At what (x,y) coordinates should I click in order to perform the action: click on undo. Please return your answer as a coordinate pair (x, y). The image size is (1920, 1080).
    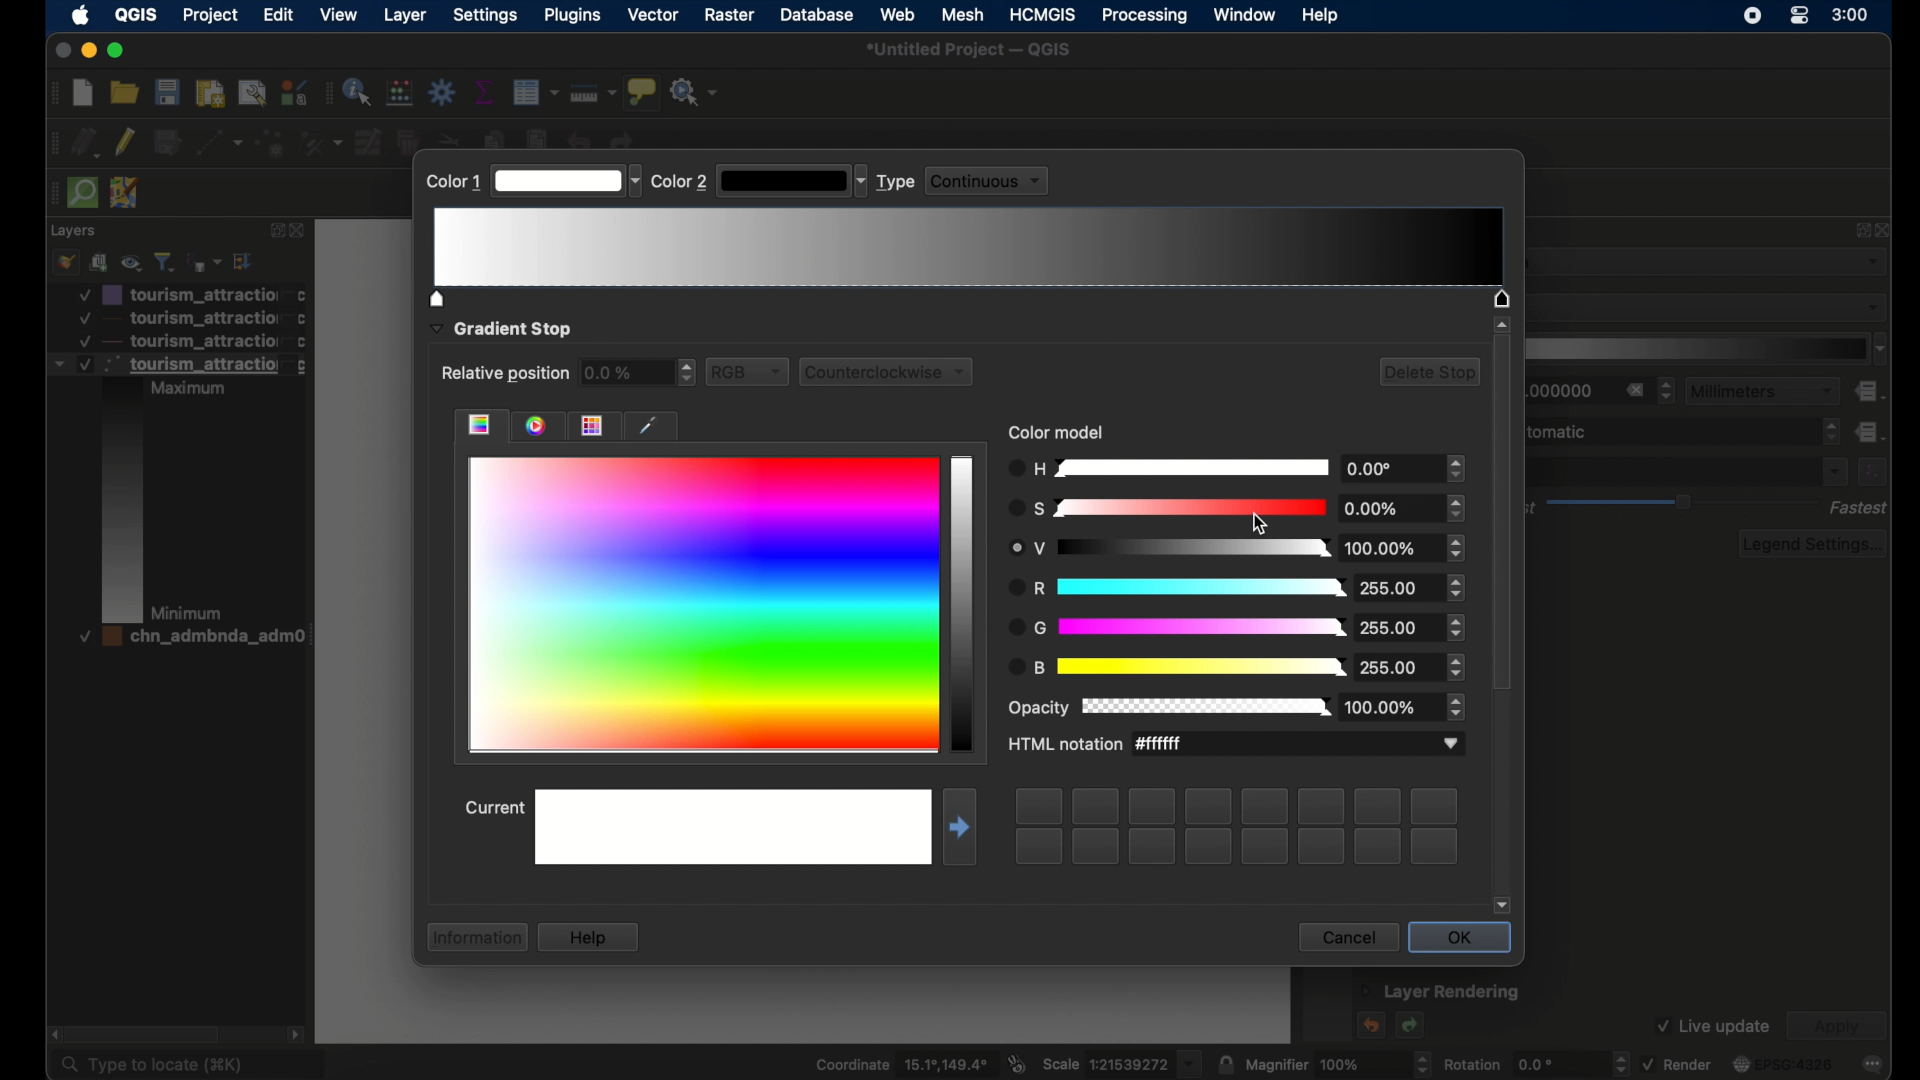
    Looking at the image, I should click on (1369, 1025).